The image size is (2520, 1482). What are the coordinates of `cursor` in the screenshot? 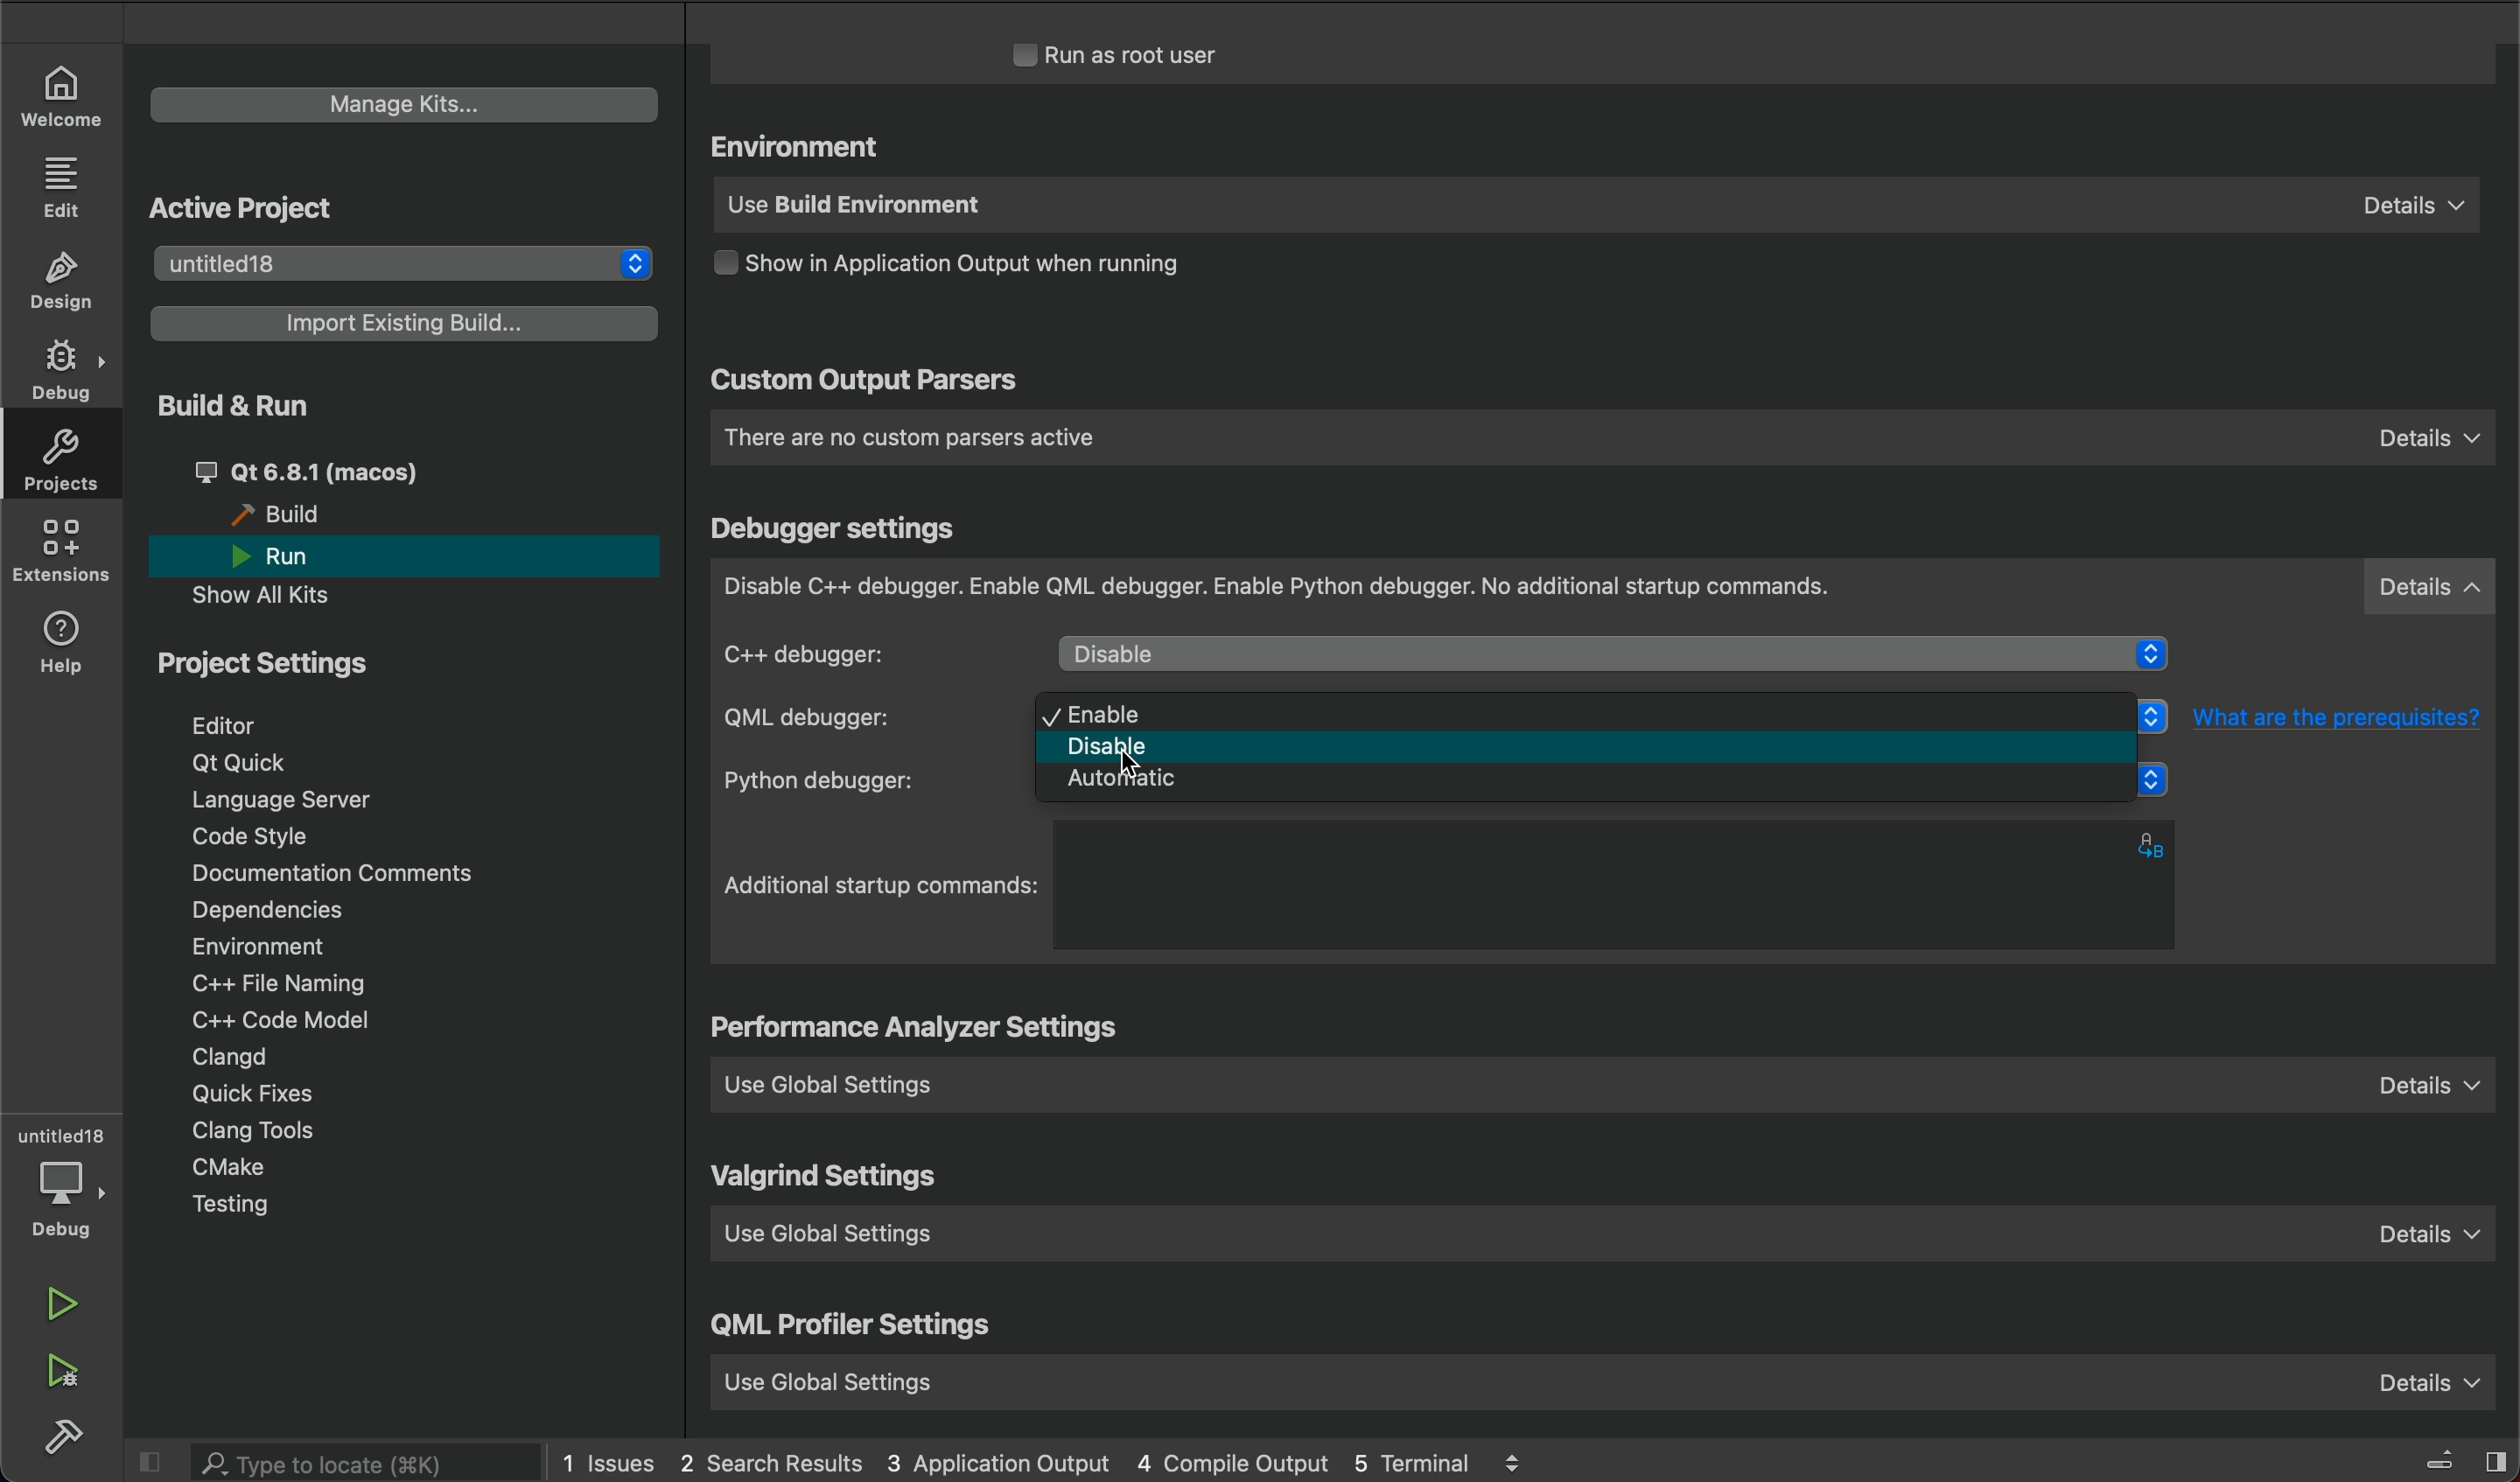 It's located at (1147, 761).